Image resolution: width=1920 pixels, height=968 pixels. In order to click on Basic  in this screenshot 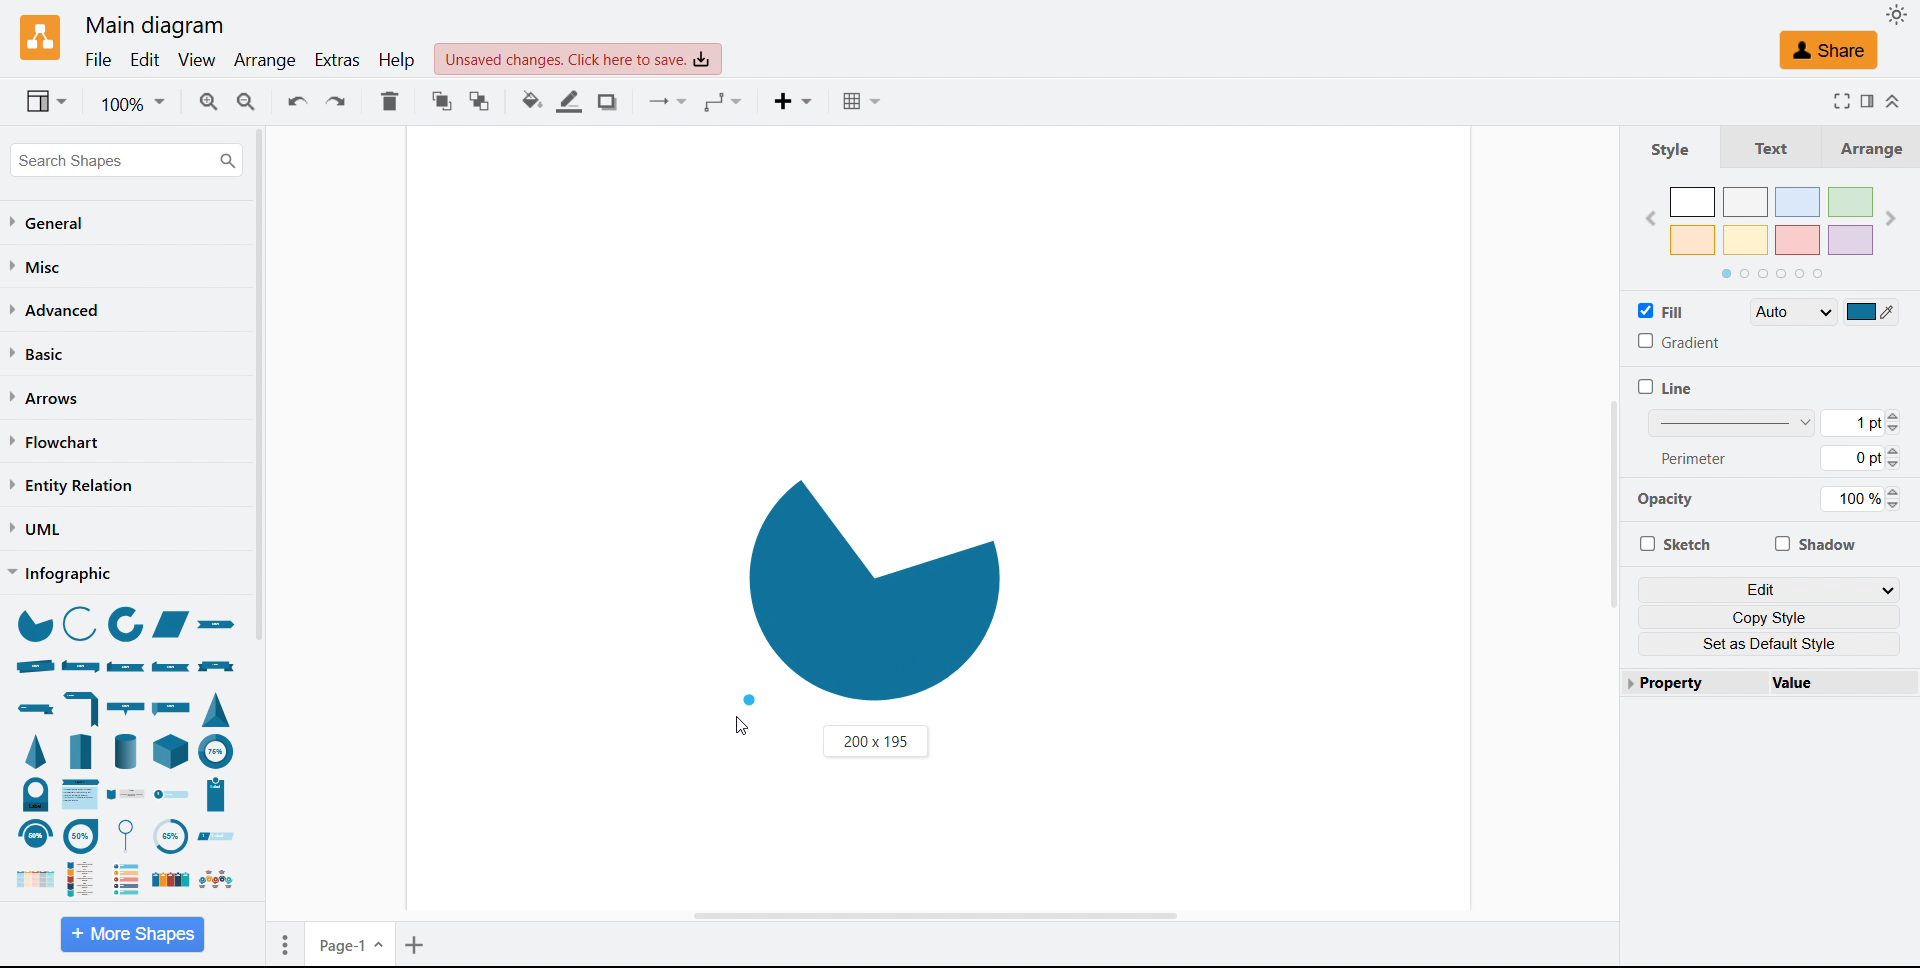, I will do `click(39, 353)`.